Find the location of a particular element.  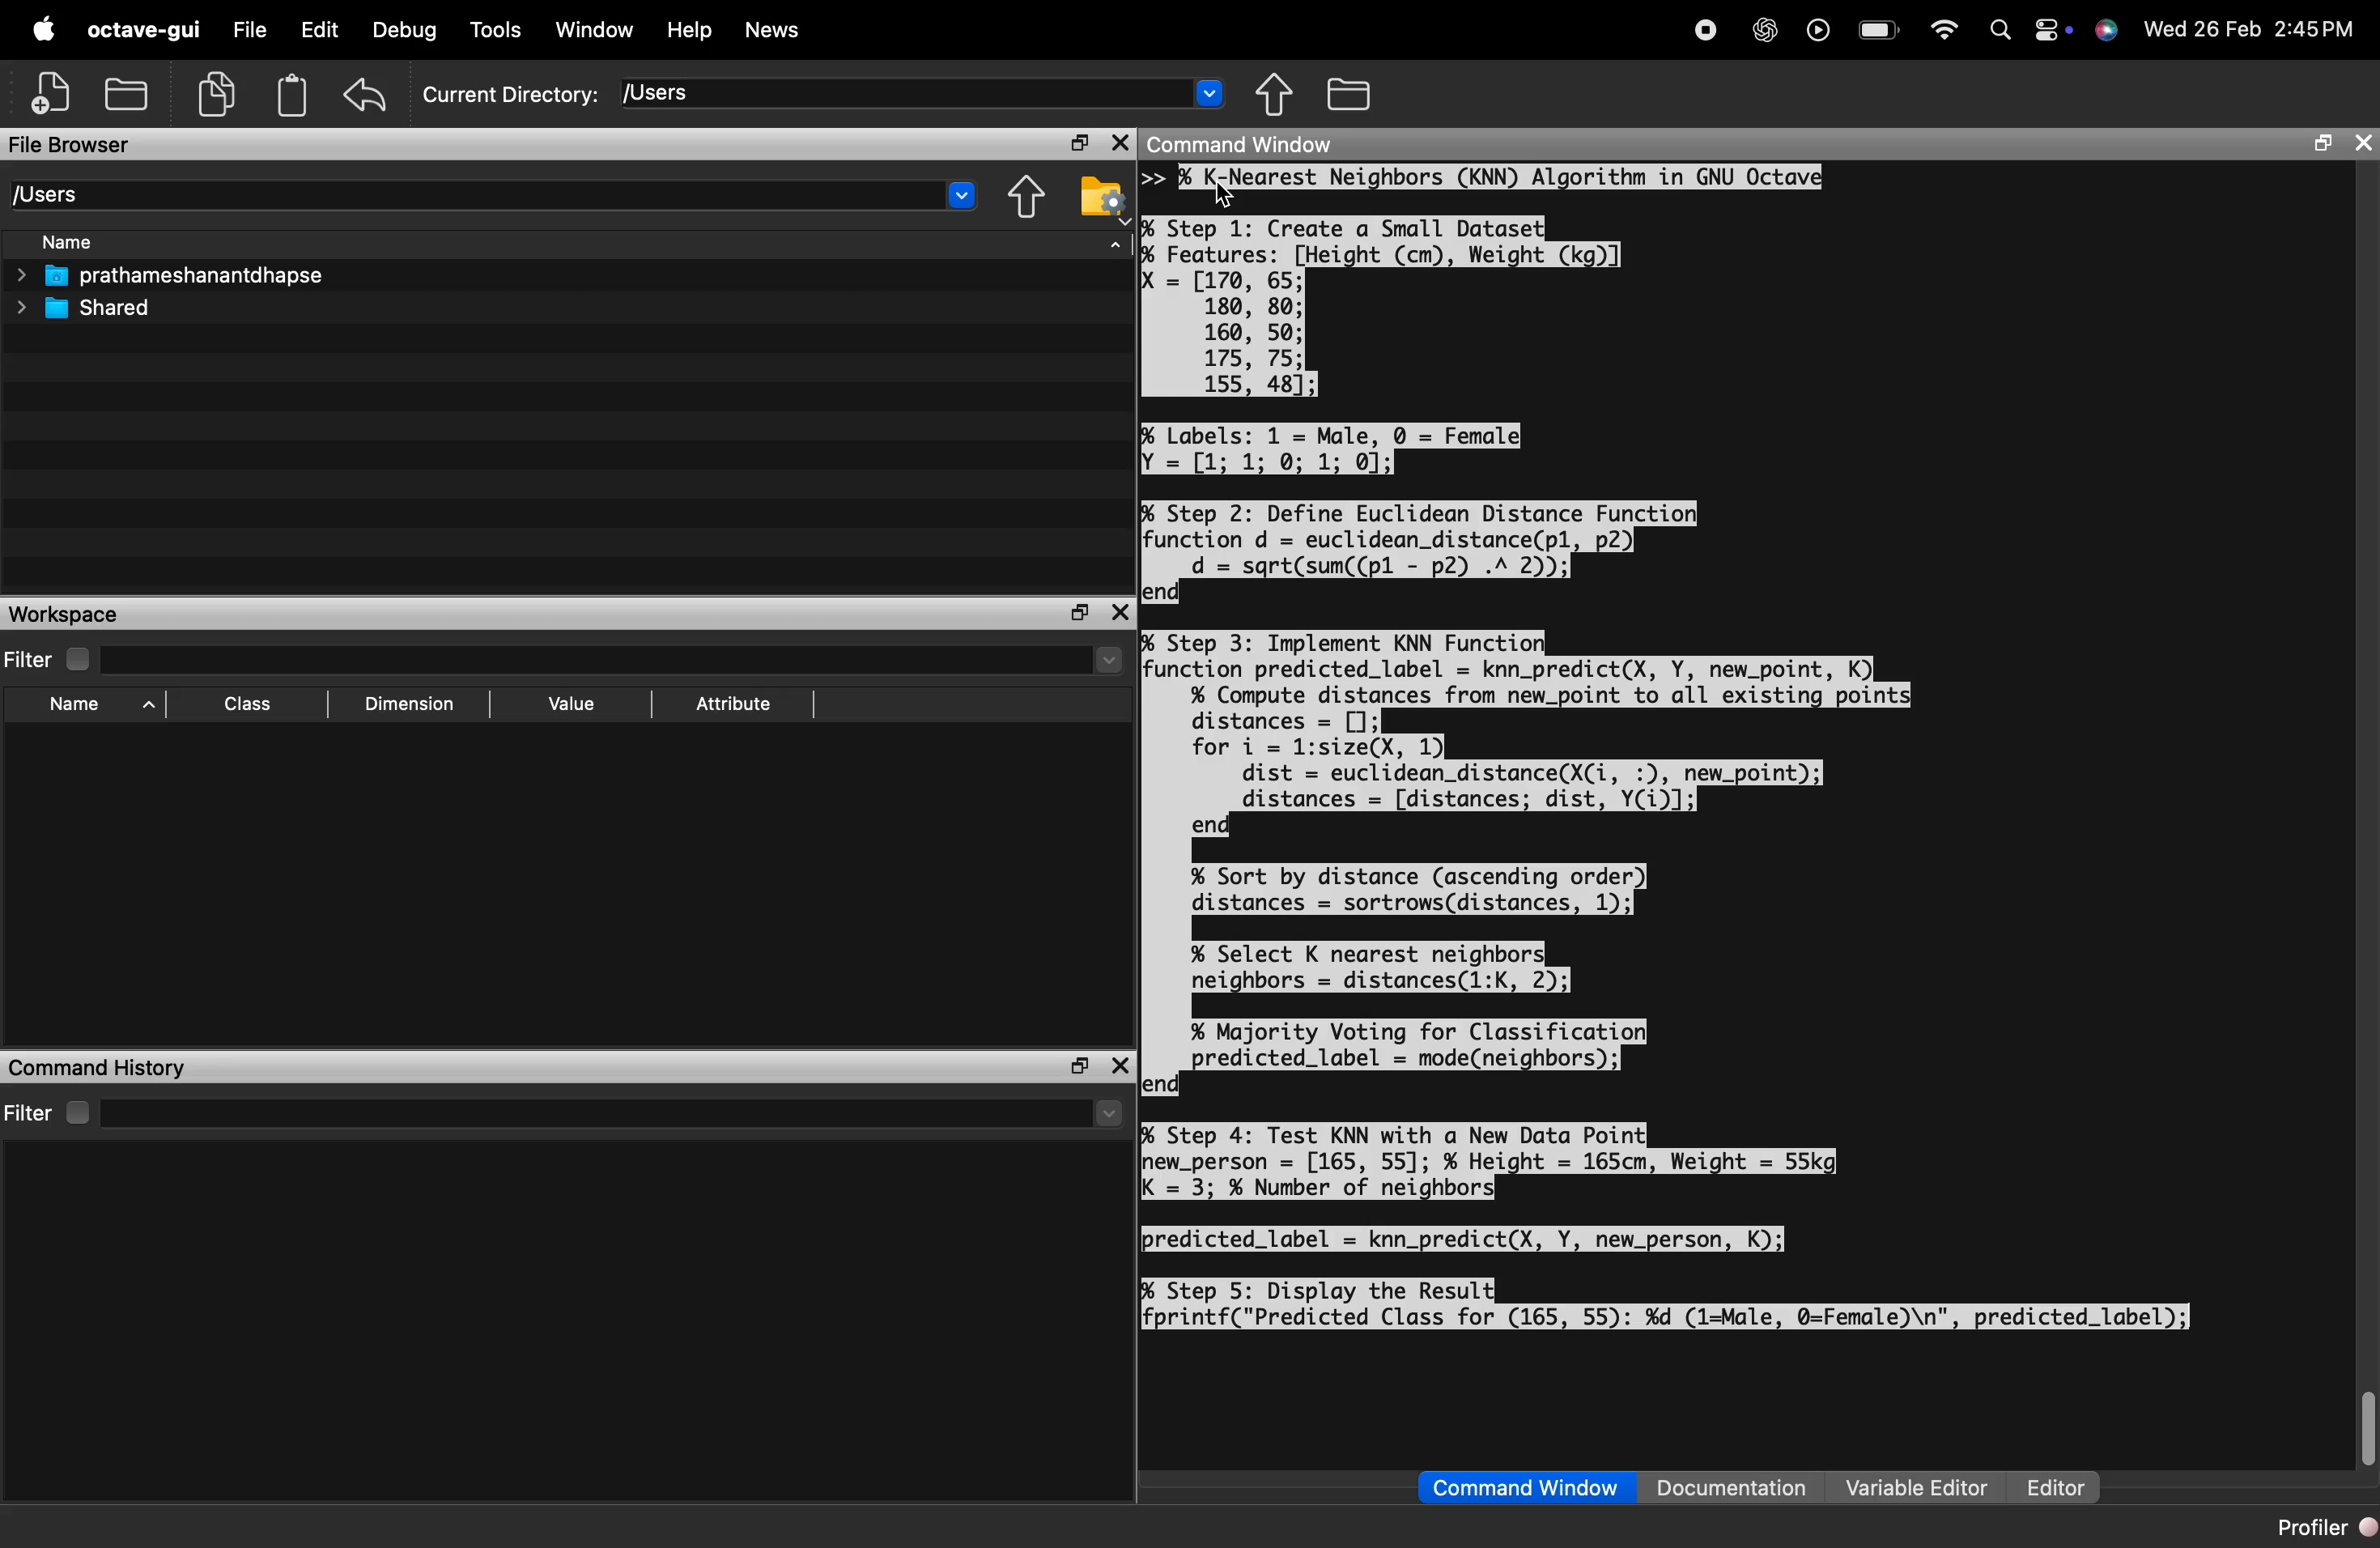

Editor is located at coordinates (2050, 1478).